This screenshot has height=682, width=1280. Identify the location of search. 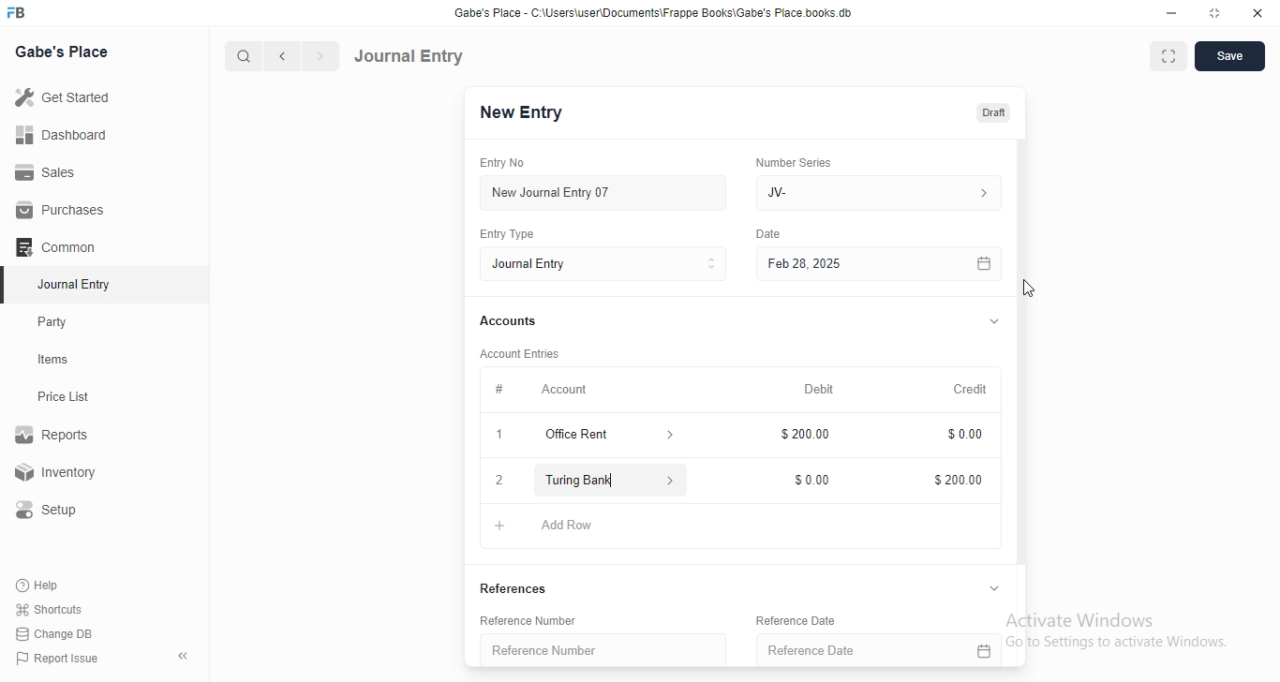
(241, 56).